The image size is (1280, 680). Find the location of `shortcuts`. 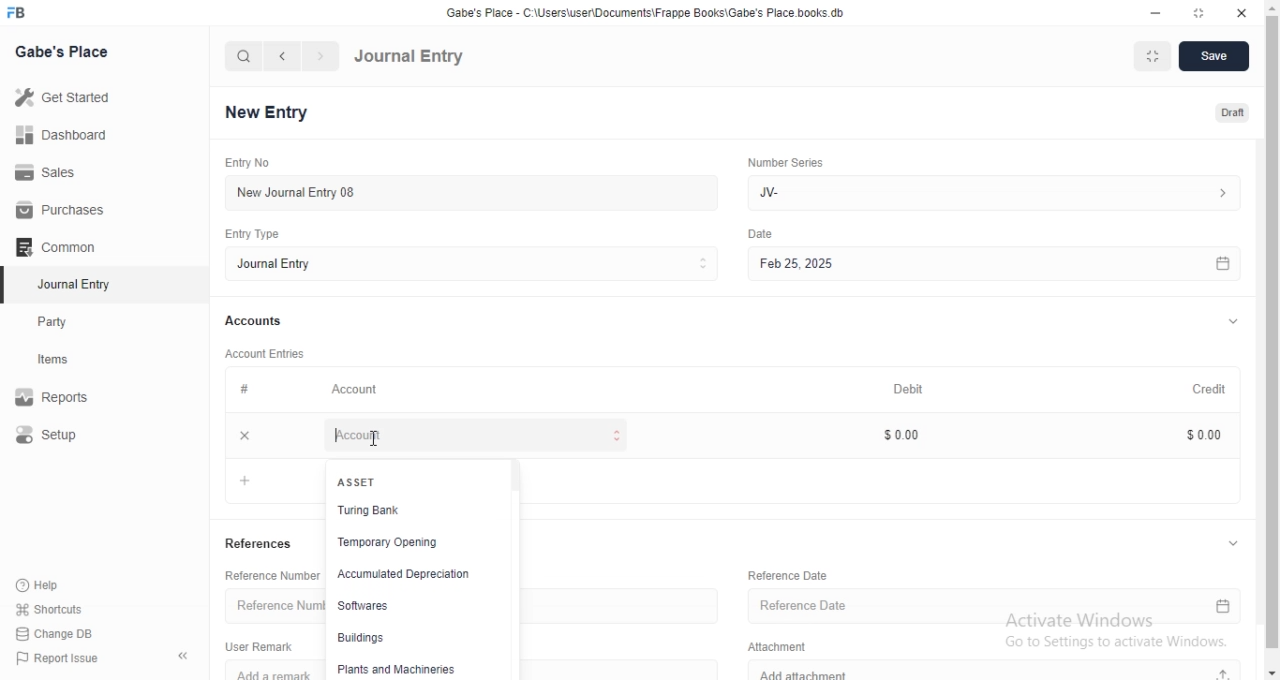

shortcuts is located at coordinates (62, 608).